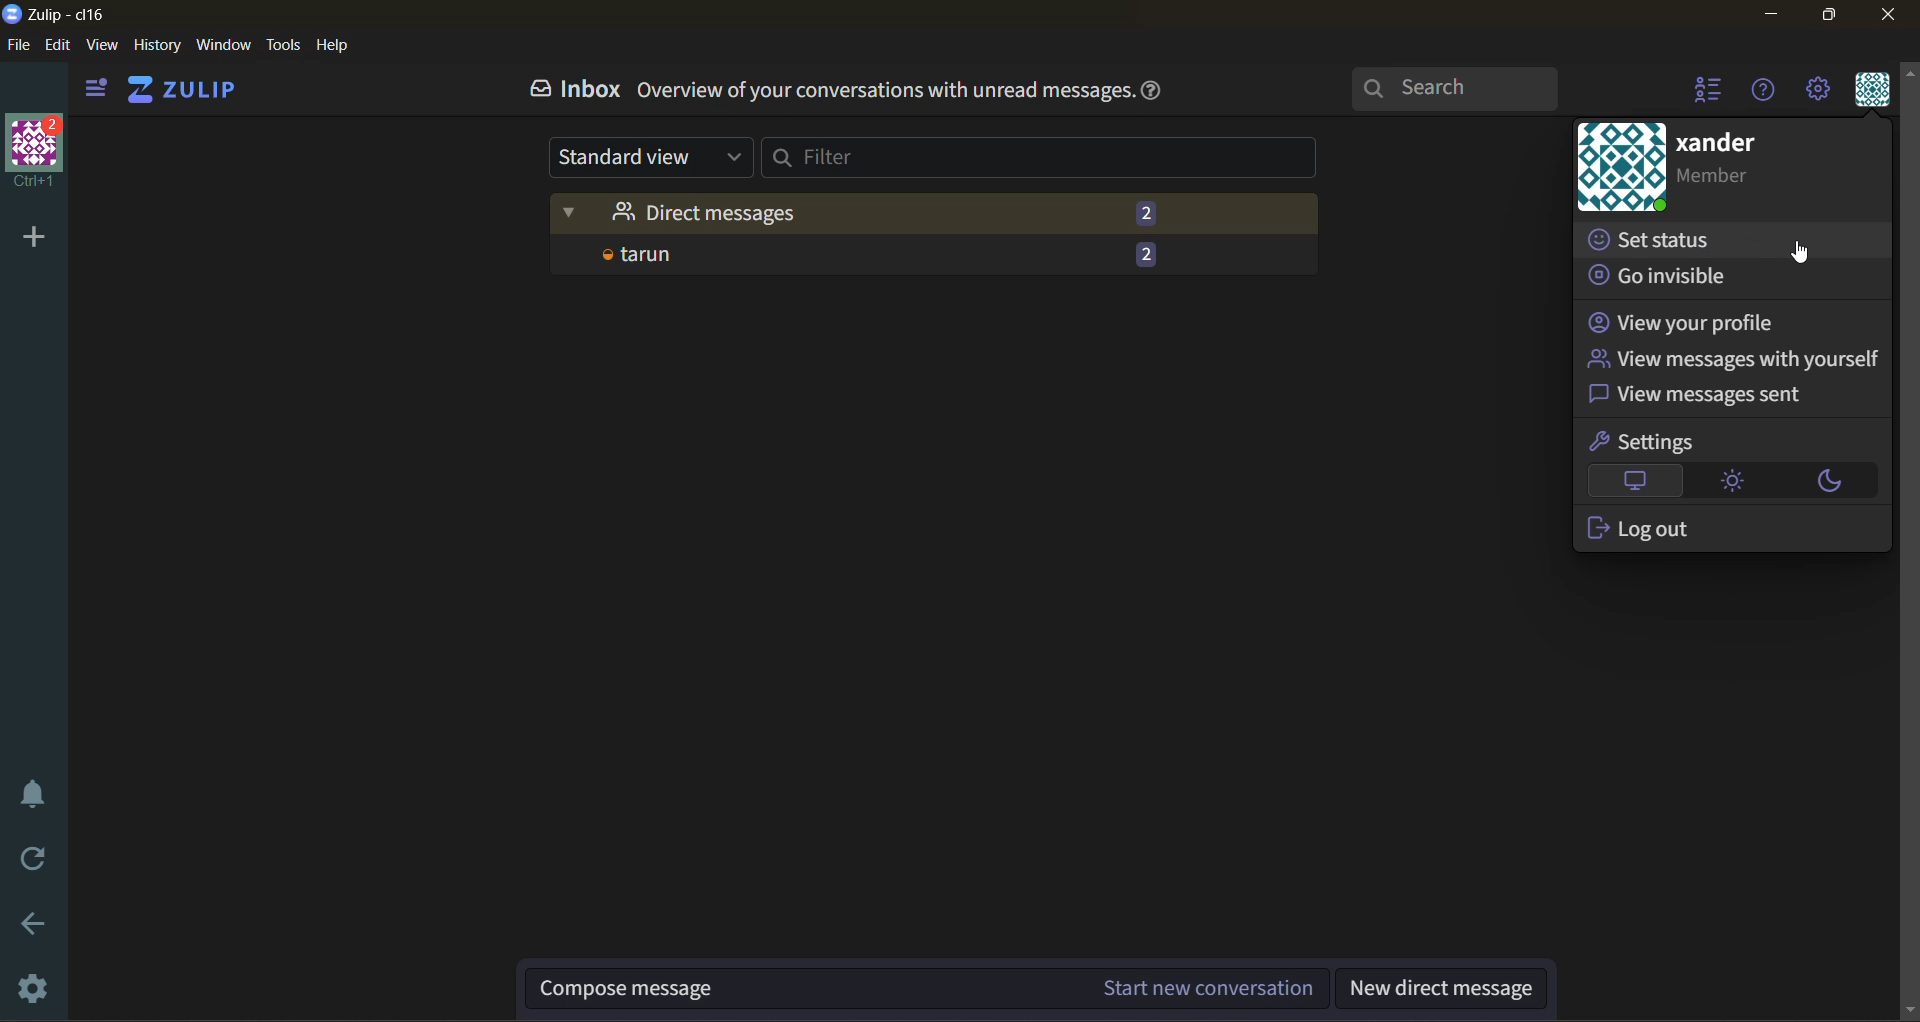  I want to click on inbox, so click(569, 92).